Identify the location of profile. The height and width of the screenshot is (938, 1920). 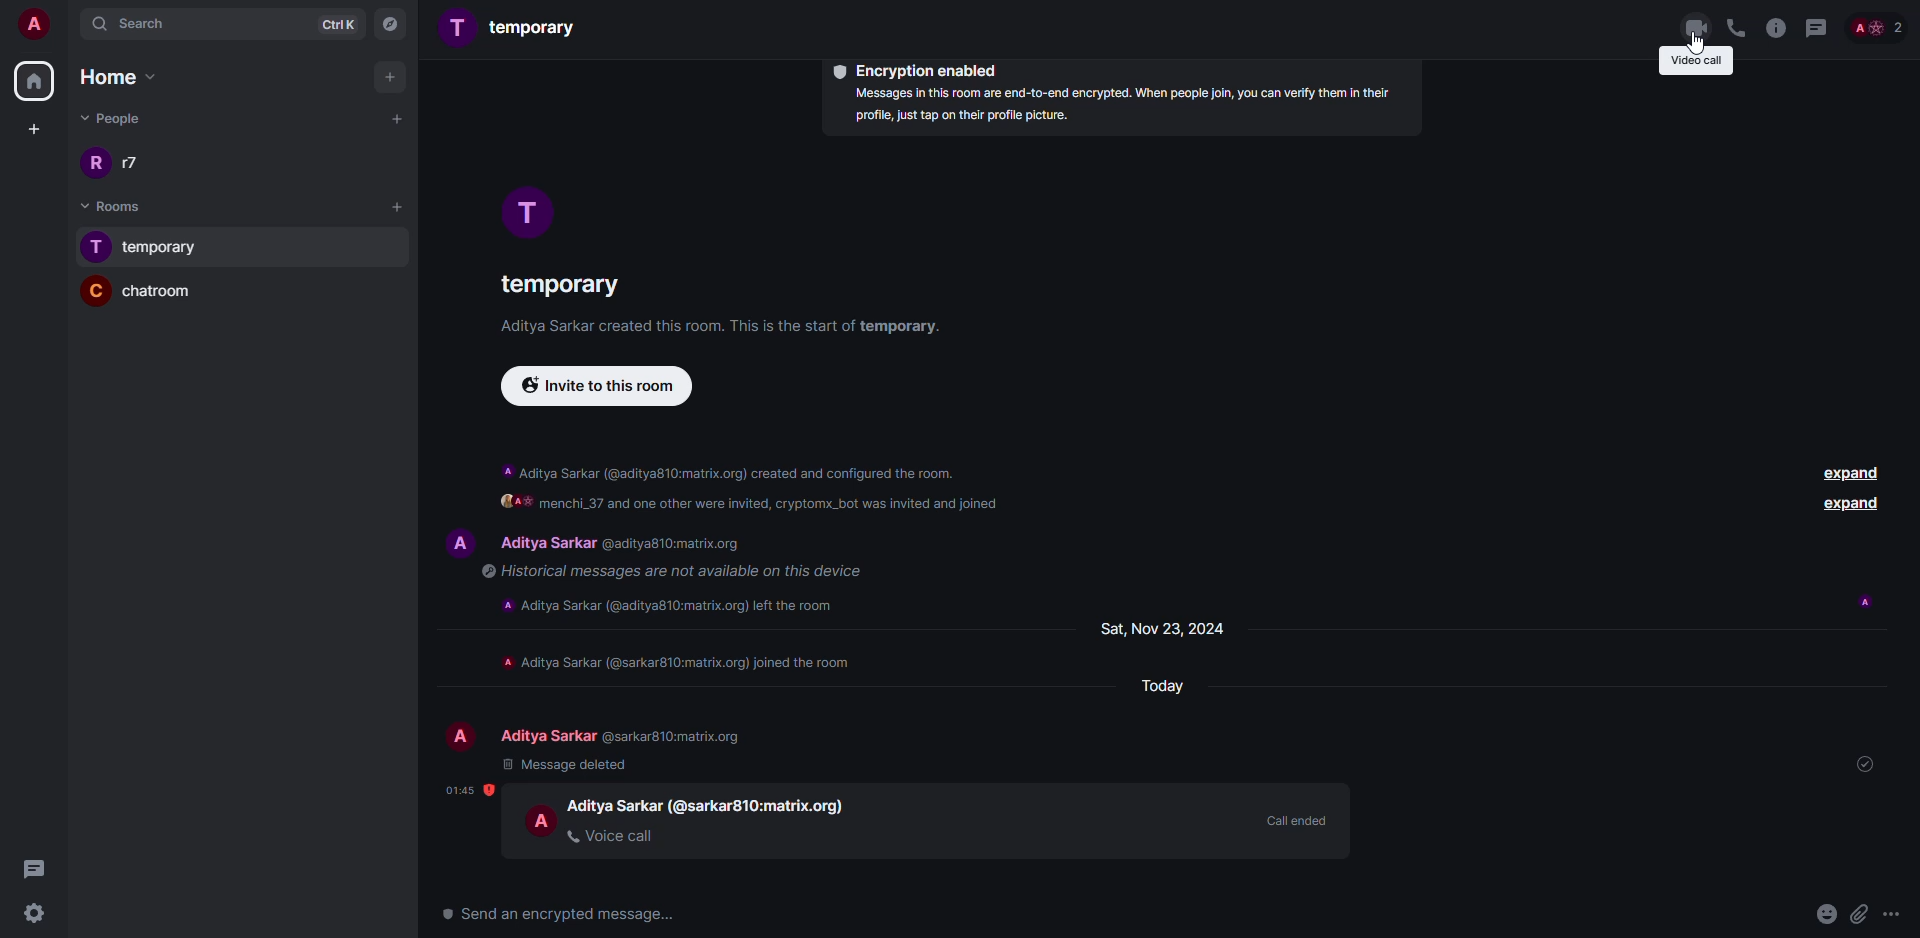
(454, 543).